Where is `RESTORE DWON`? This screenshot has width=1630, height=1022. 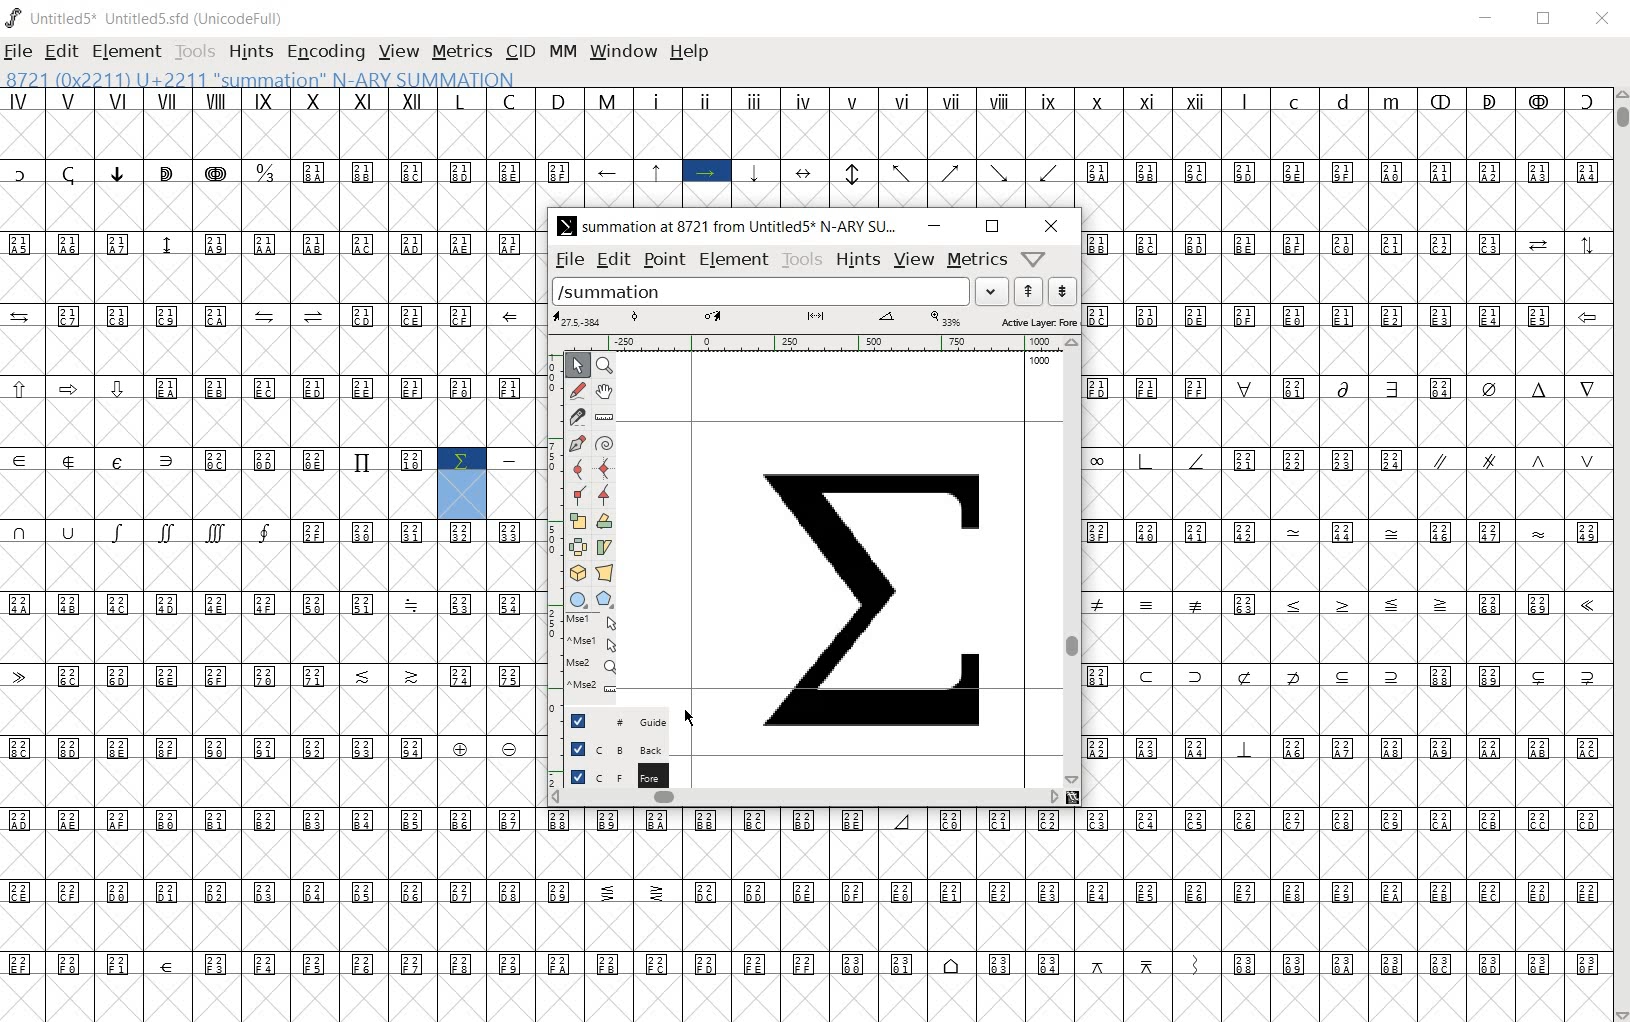 RESTORE DWON is located at coordinates (1544, 20).